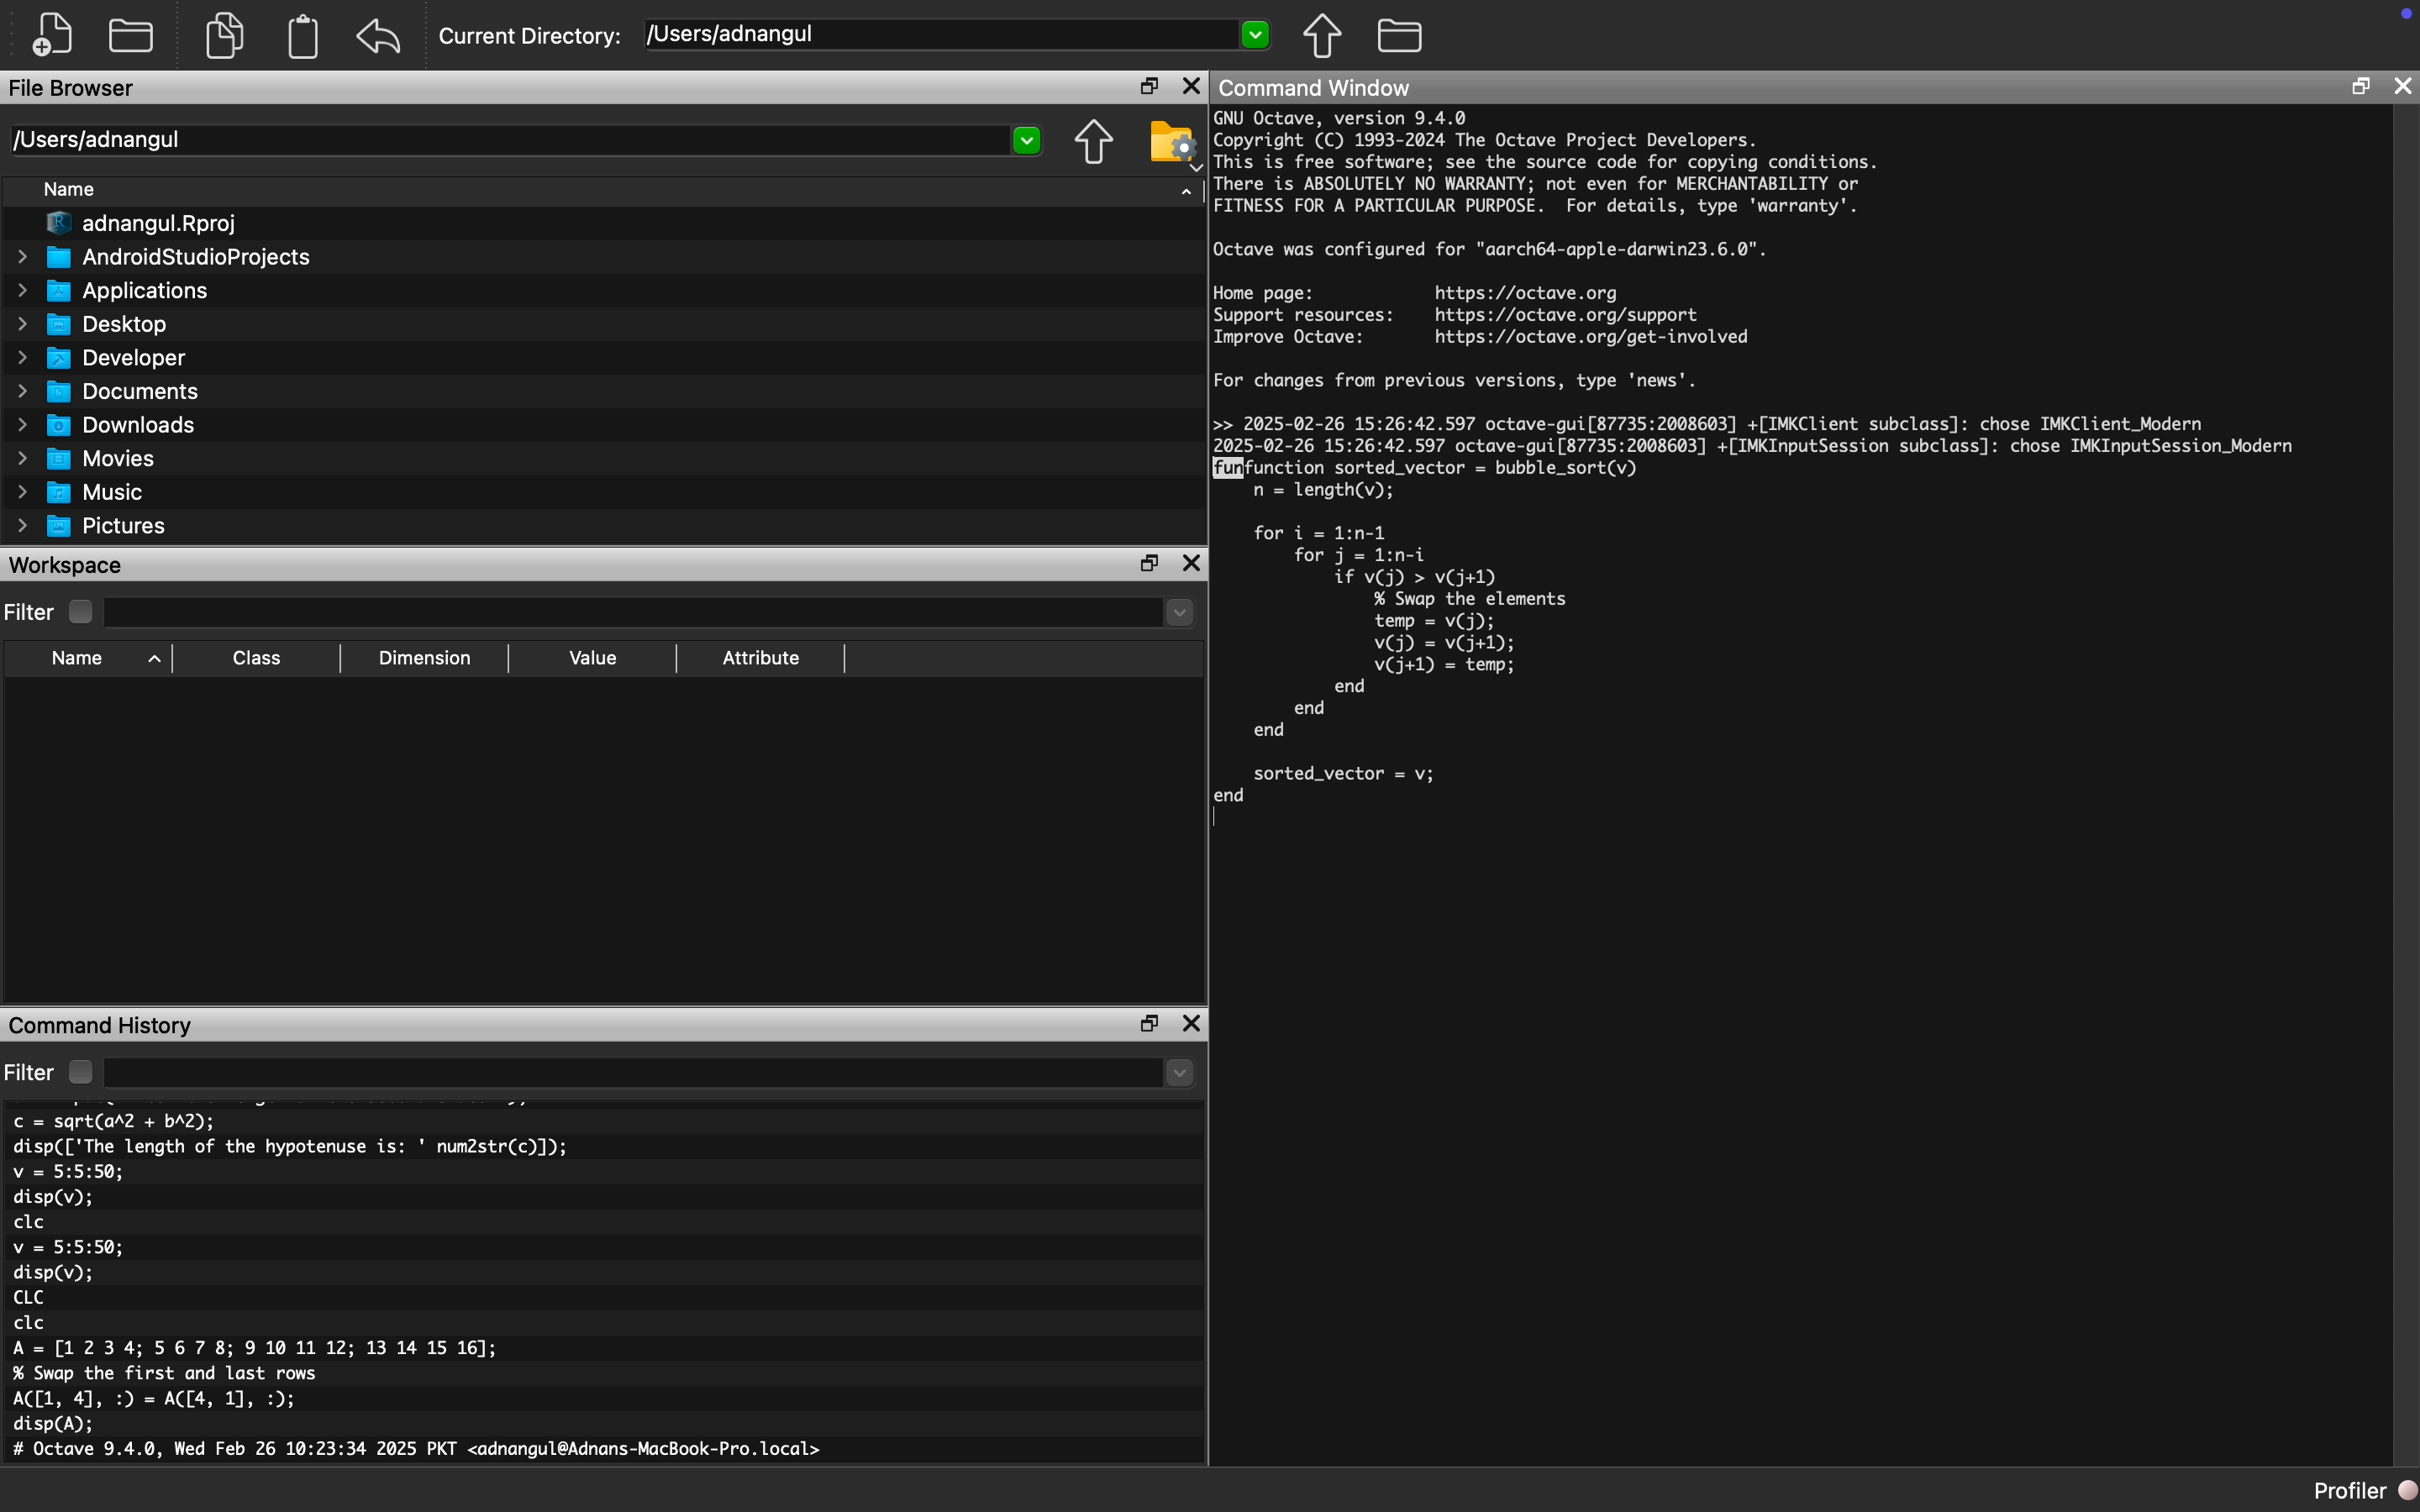 This screenshot has height=1512, width=2420. What do you see at coordinates (87, 459) in the screenshot?
I see `Movies` at bounding box center [87, 459].